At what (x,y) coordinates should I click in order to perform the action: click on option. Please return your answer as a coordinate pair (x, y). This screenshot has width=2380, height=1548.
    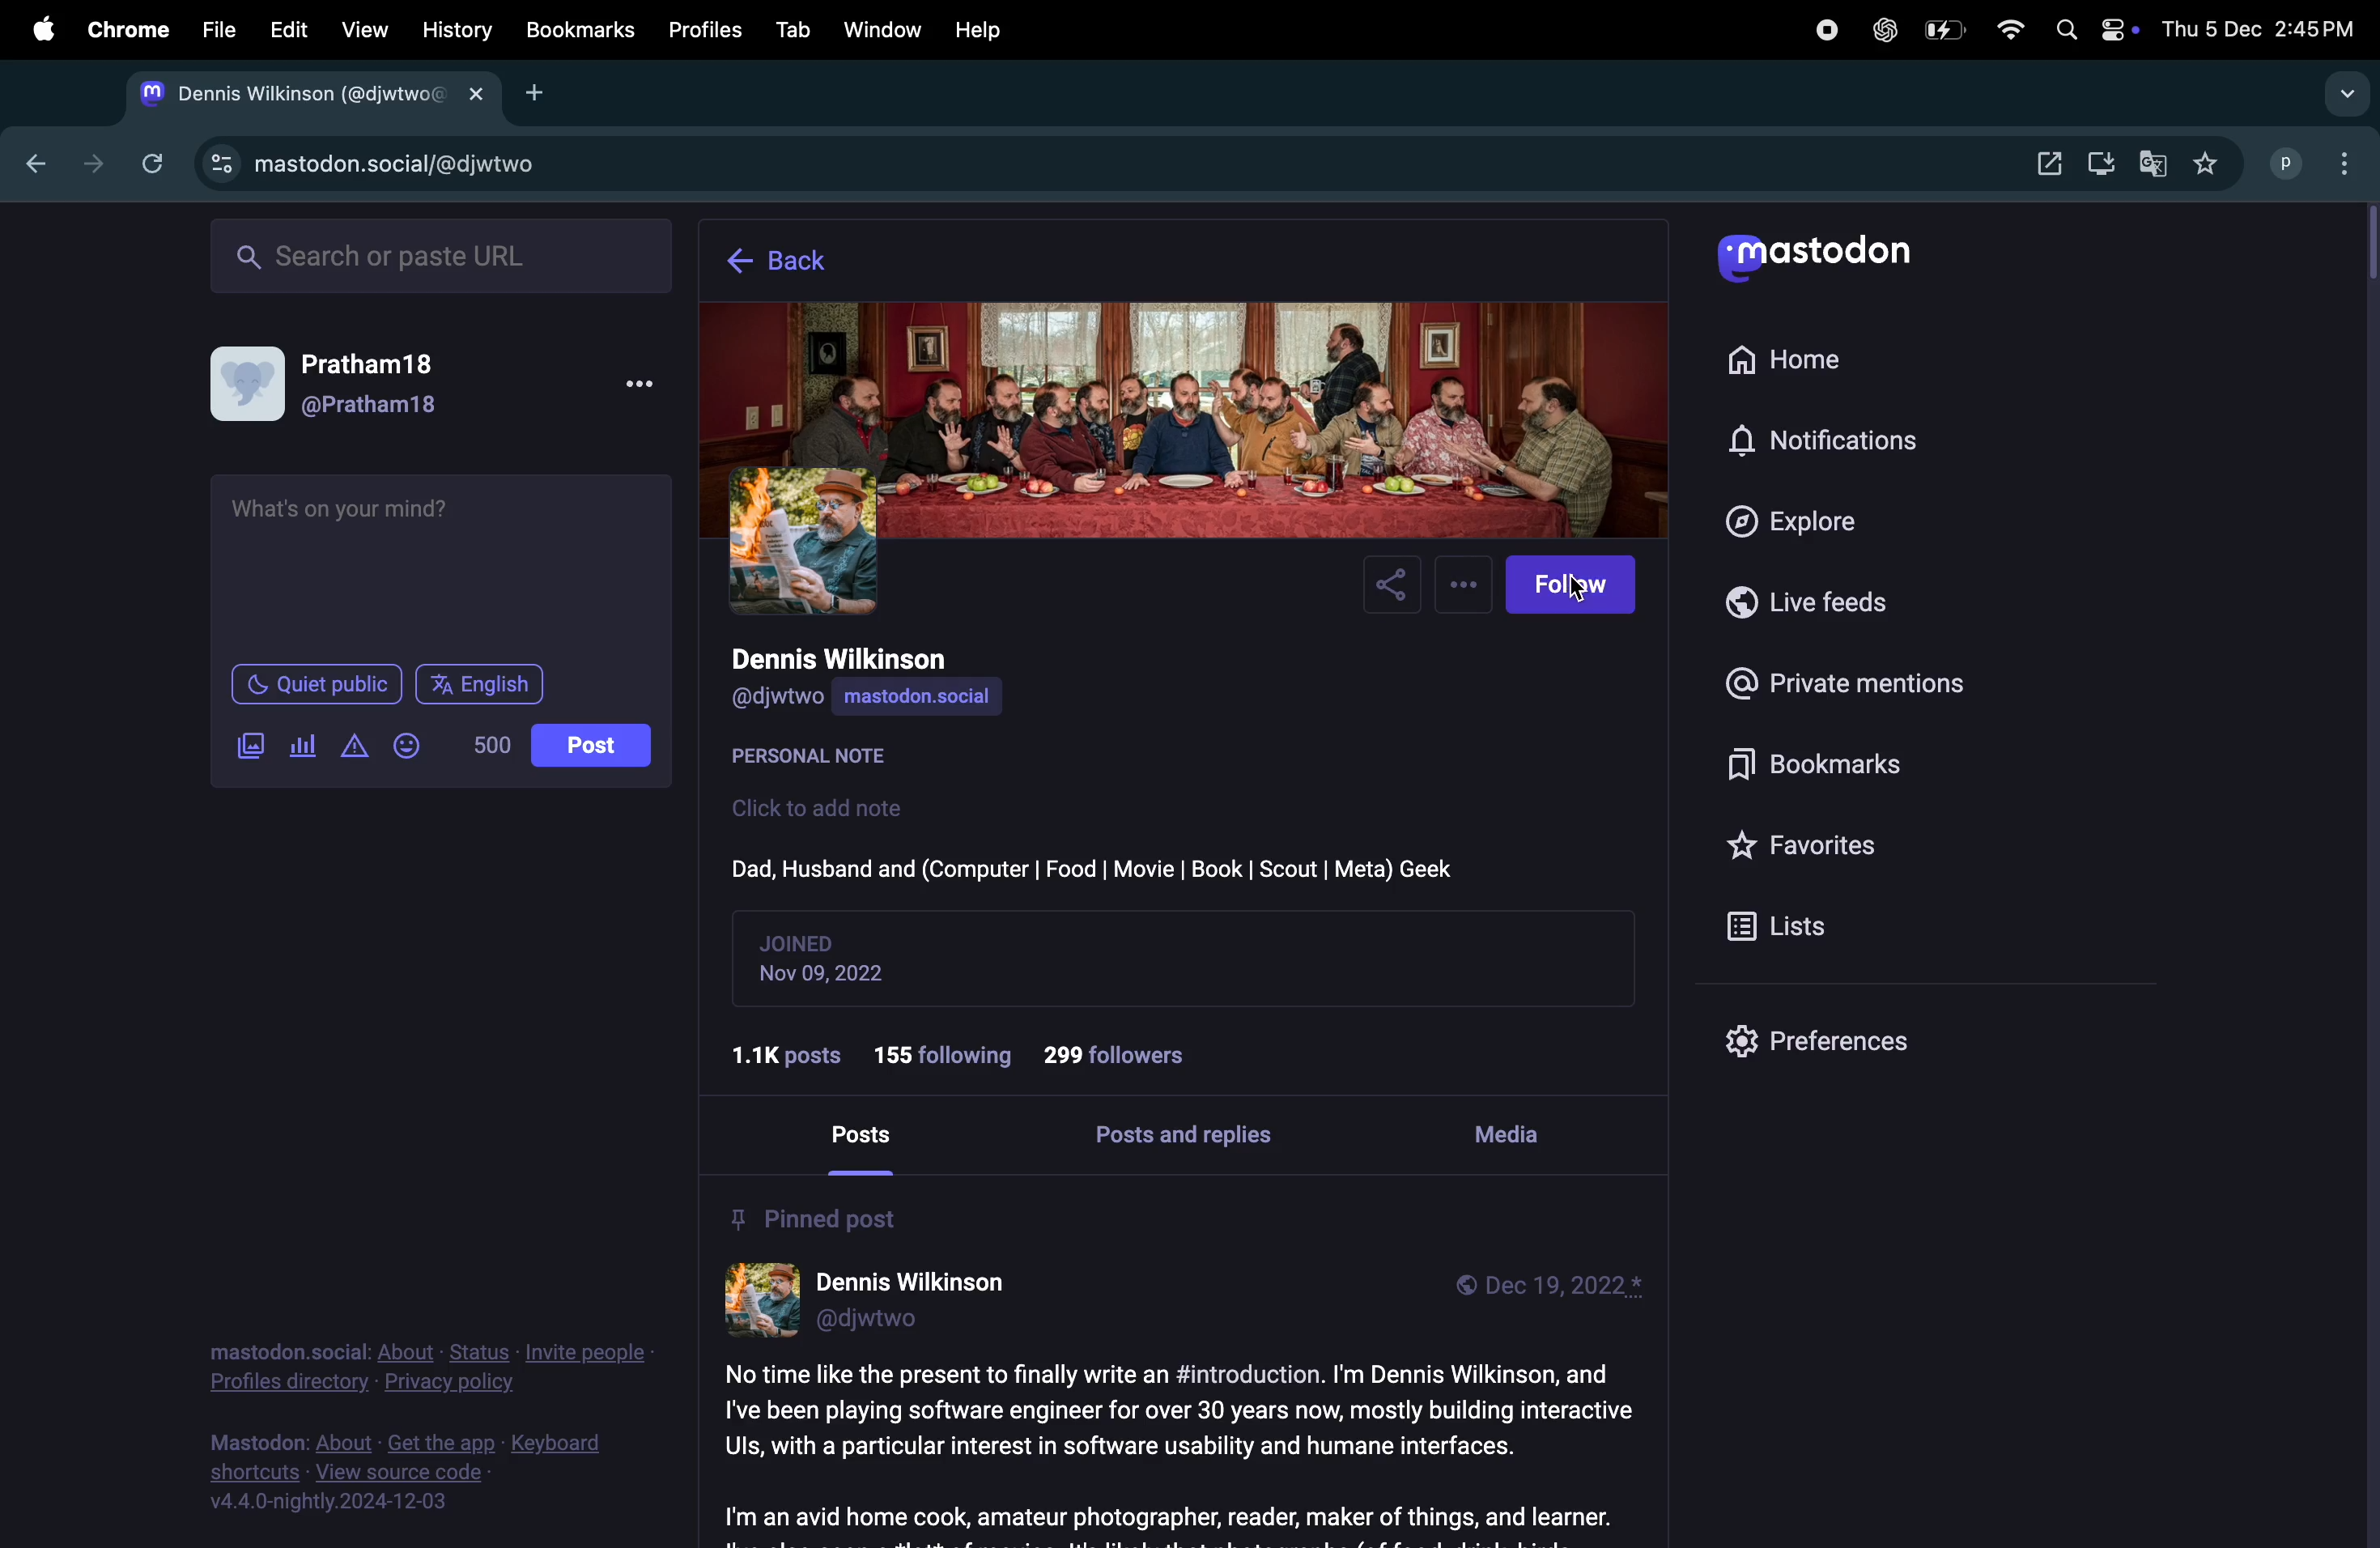
    Looking at the image, I should click on (2344, 95).